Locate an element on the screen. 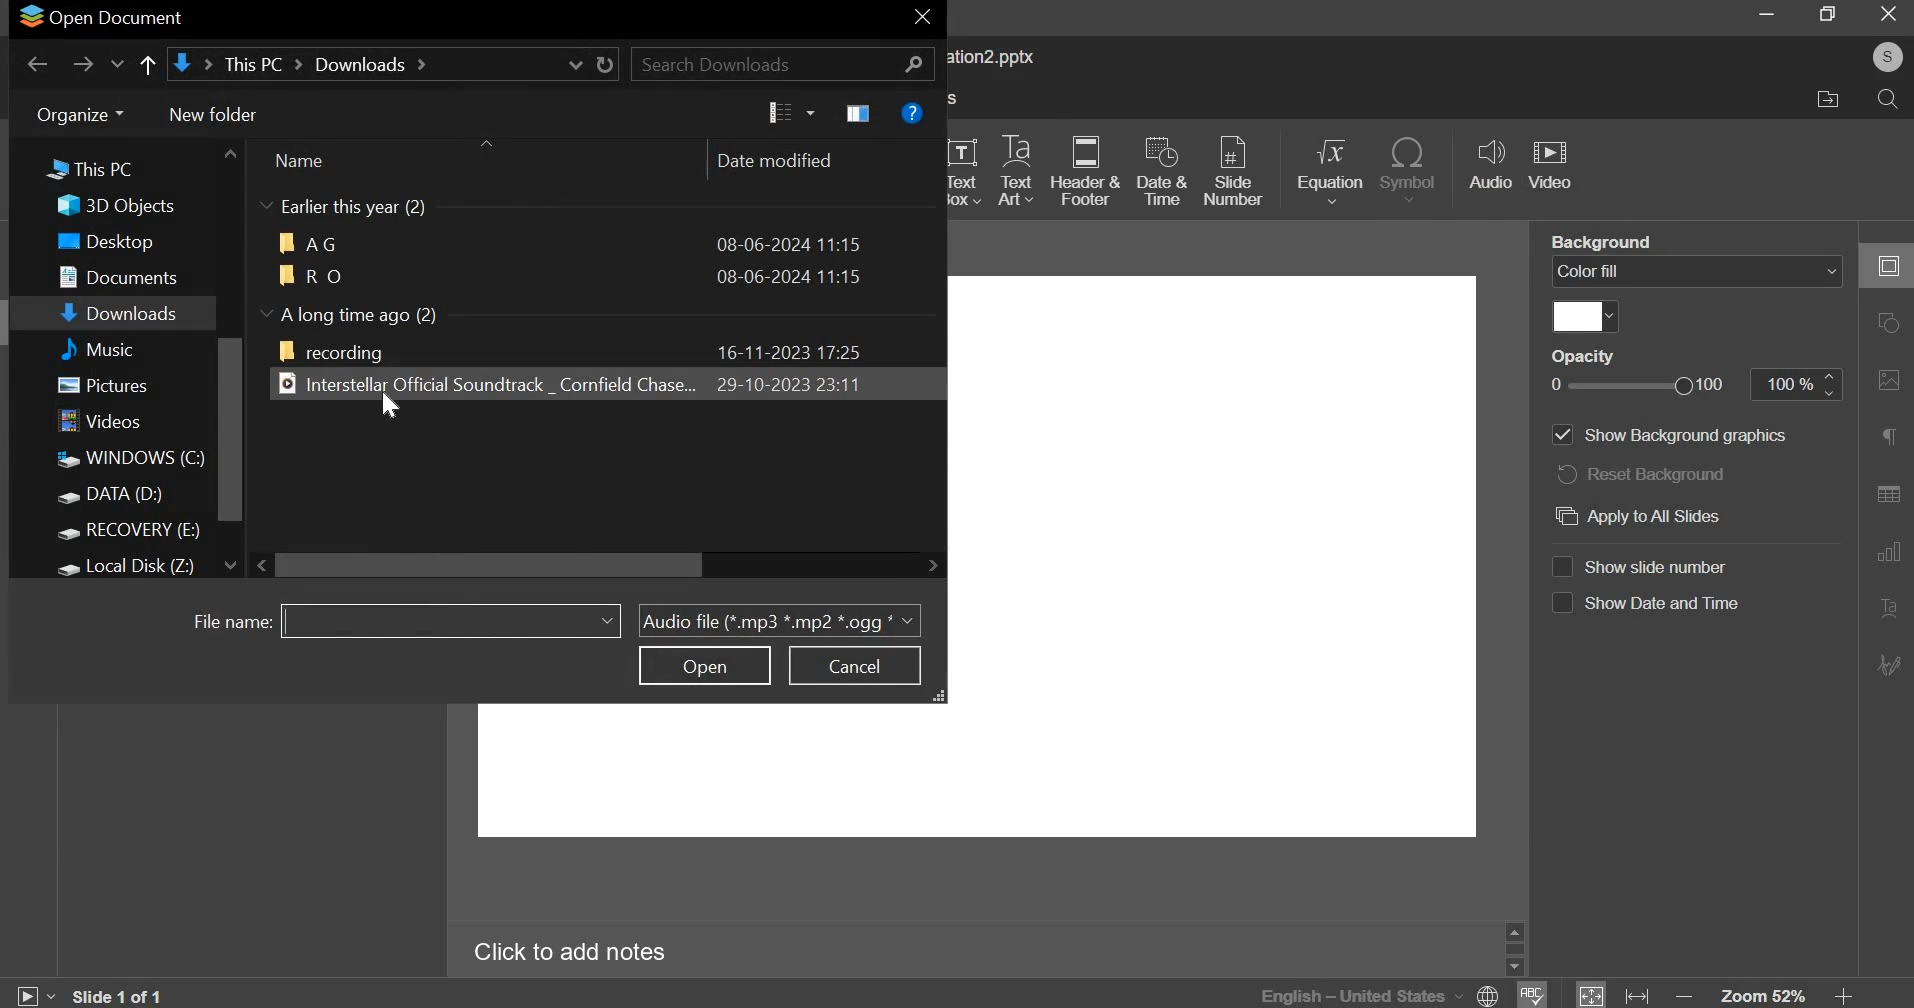 Image resolution: width=1914 pixels, height=1008 pixels. change your view is located at coordinates (789, 113).